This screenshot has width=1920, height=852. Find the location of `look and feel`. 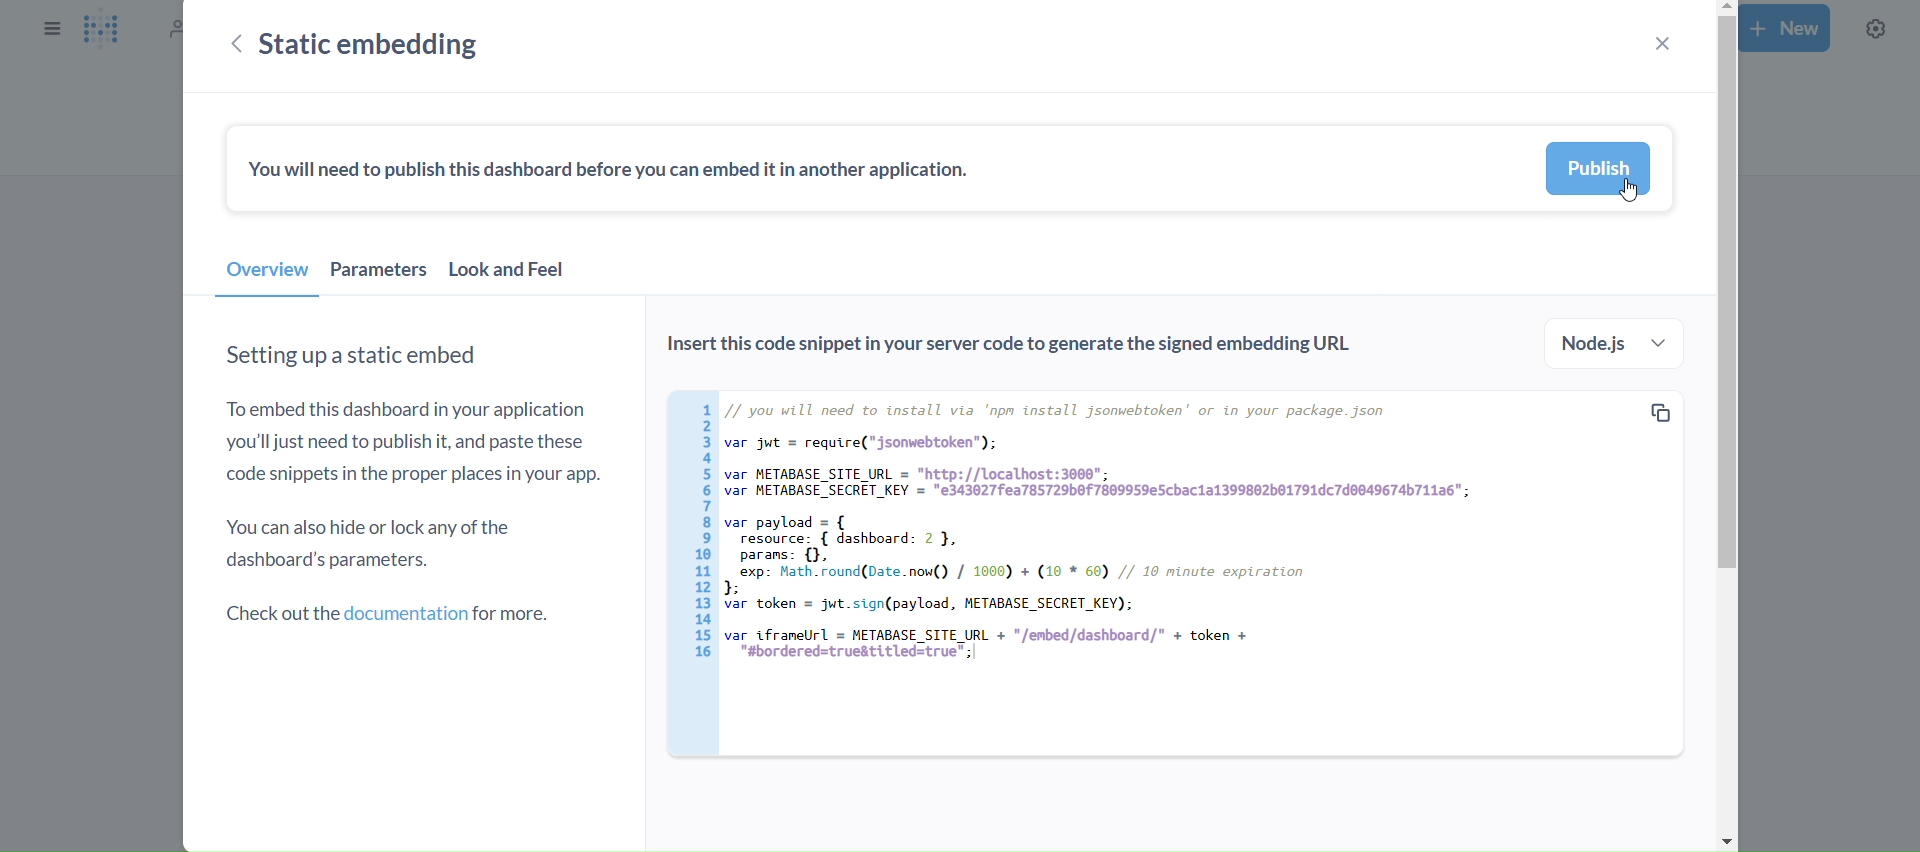

look and feel is located at coordinates (507, 275).